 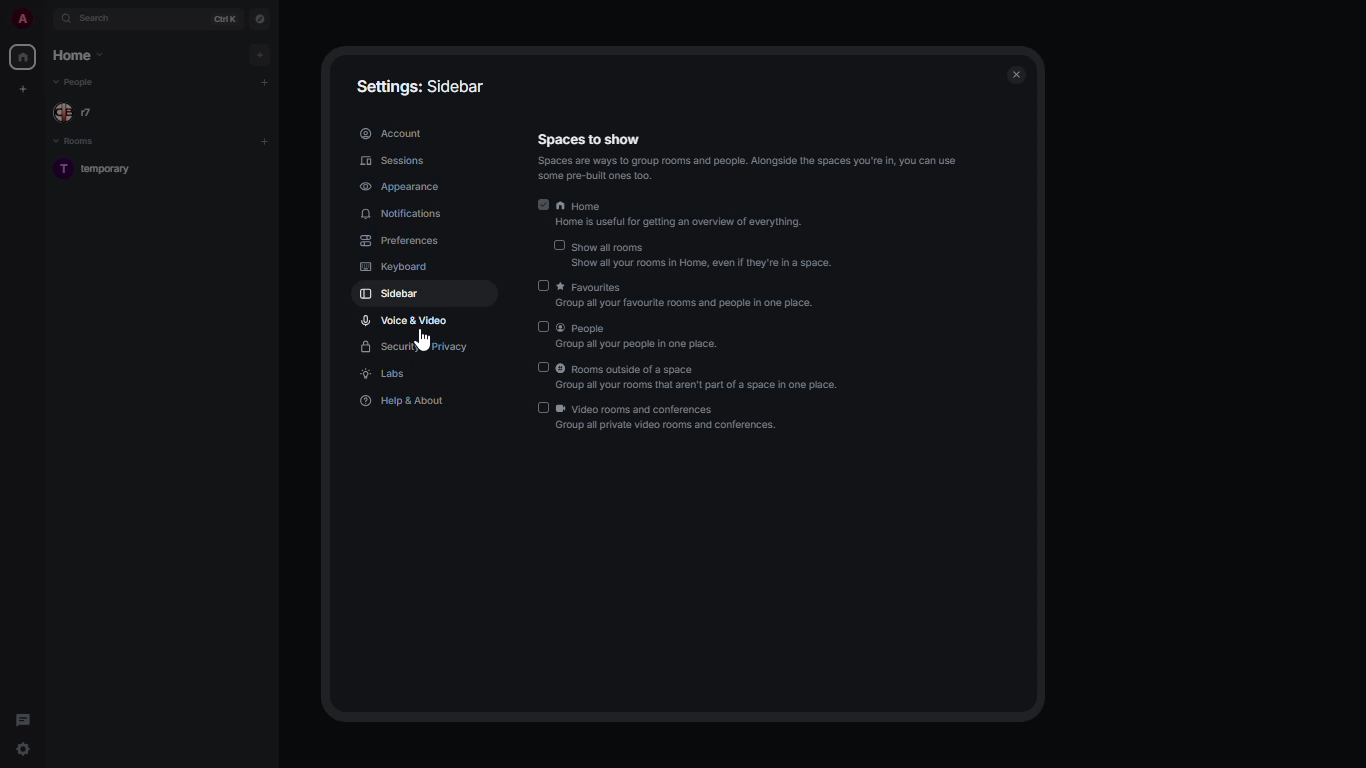 What do you see at coordinates (404, 214) in the screenshot?
I see `notifications` at bounding box center [404, 214].